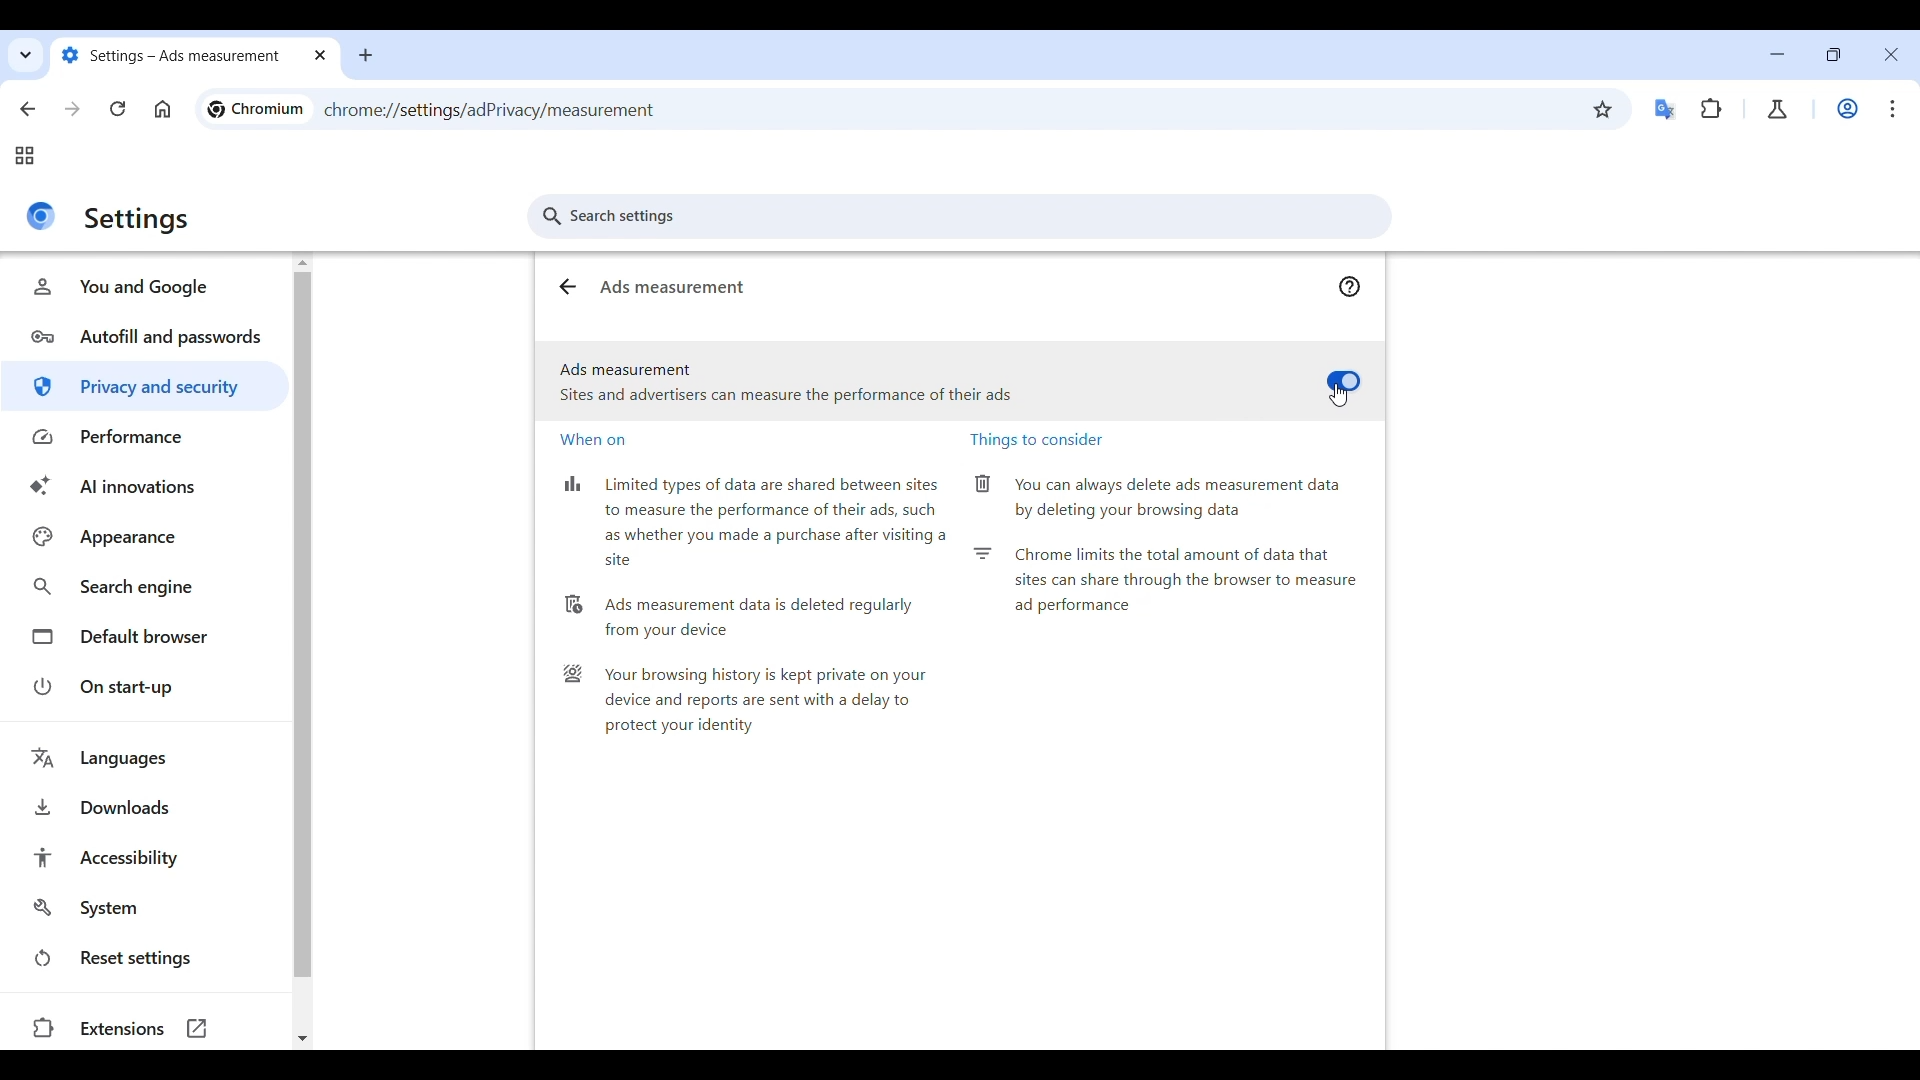 The height and width of the screenshot is (1080, 1920). I want to click on Title of current page, so click(136, 221).